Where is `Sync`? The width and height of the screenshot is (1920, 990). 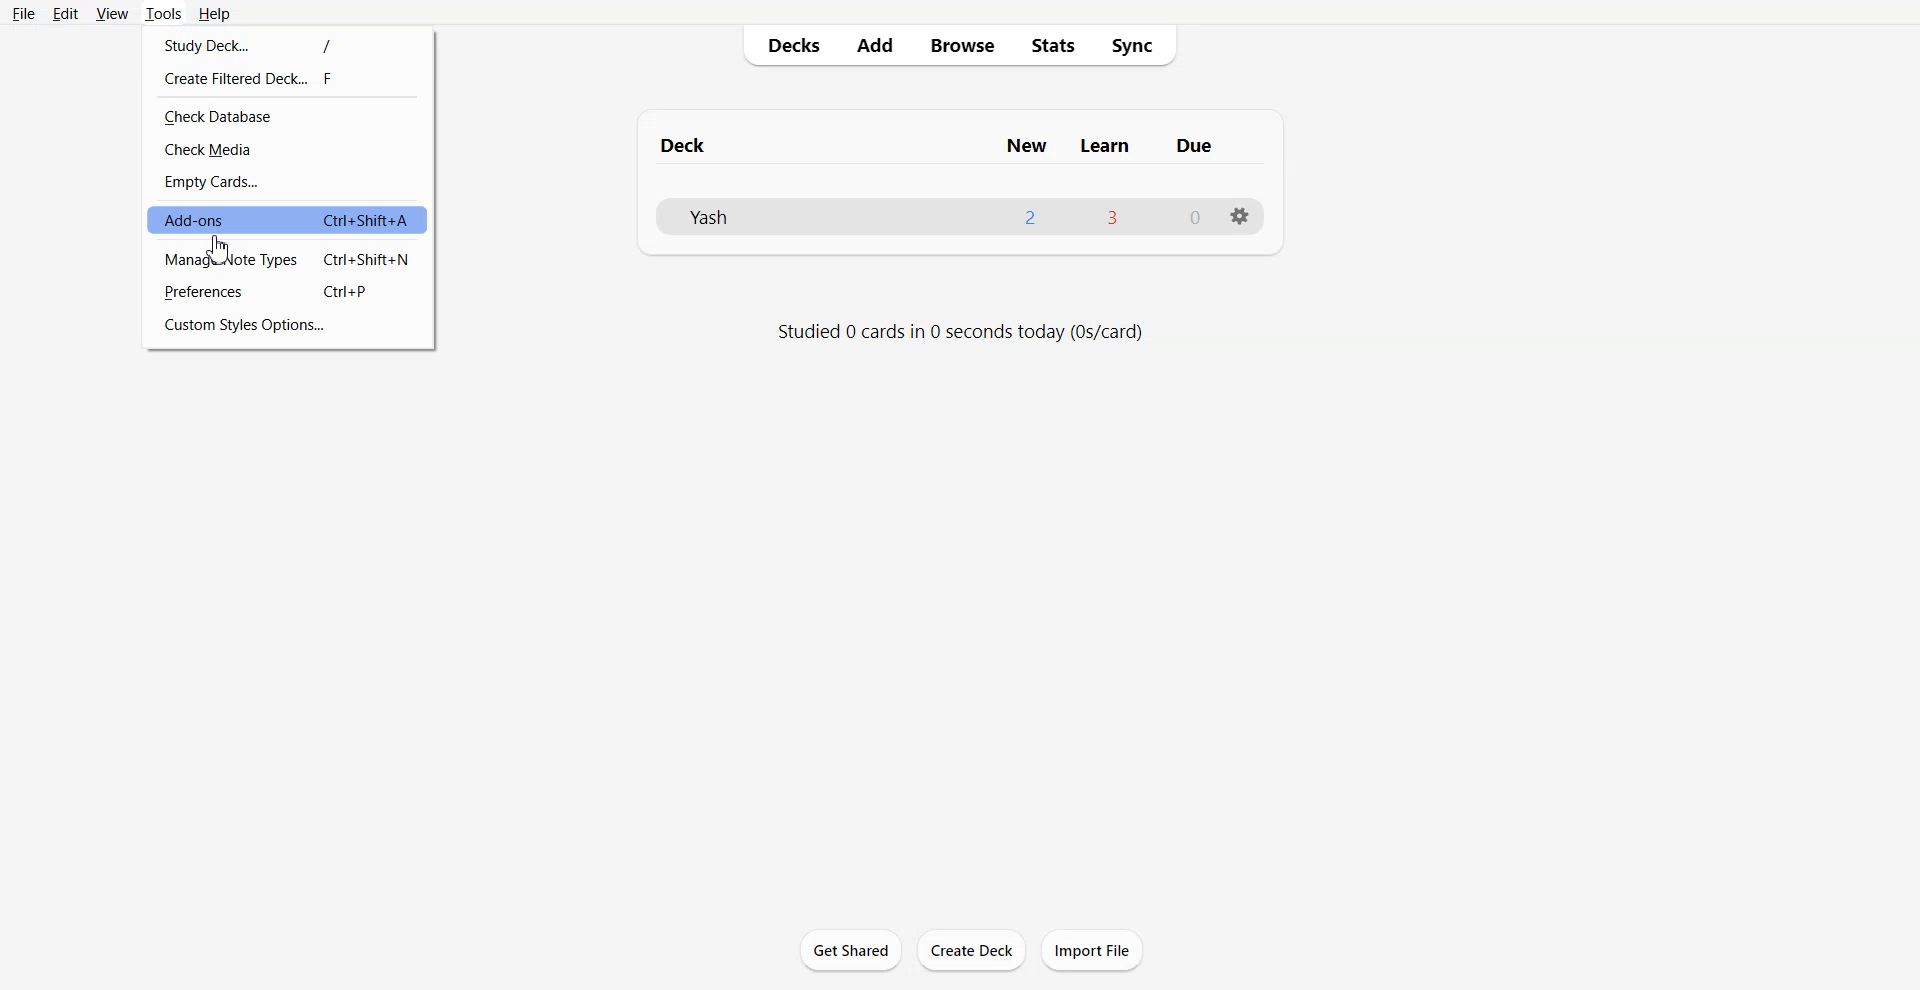 Sync is located at coordinates (1141, 46).